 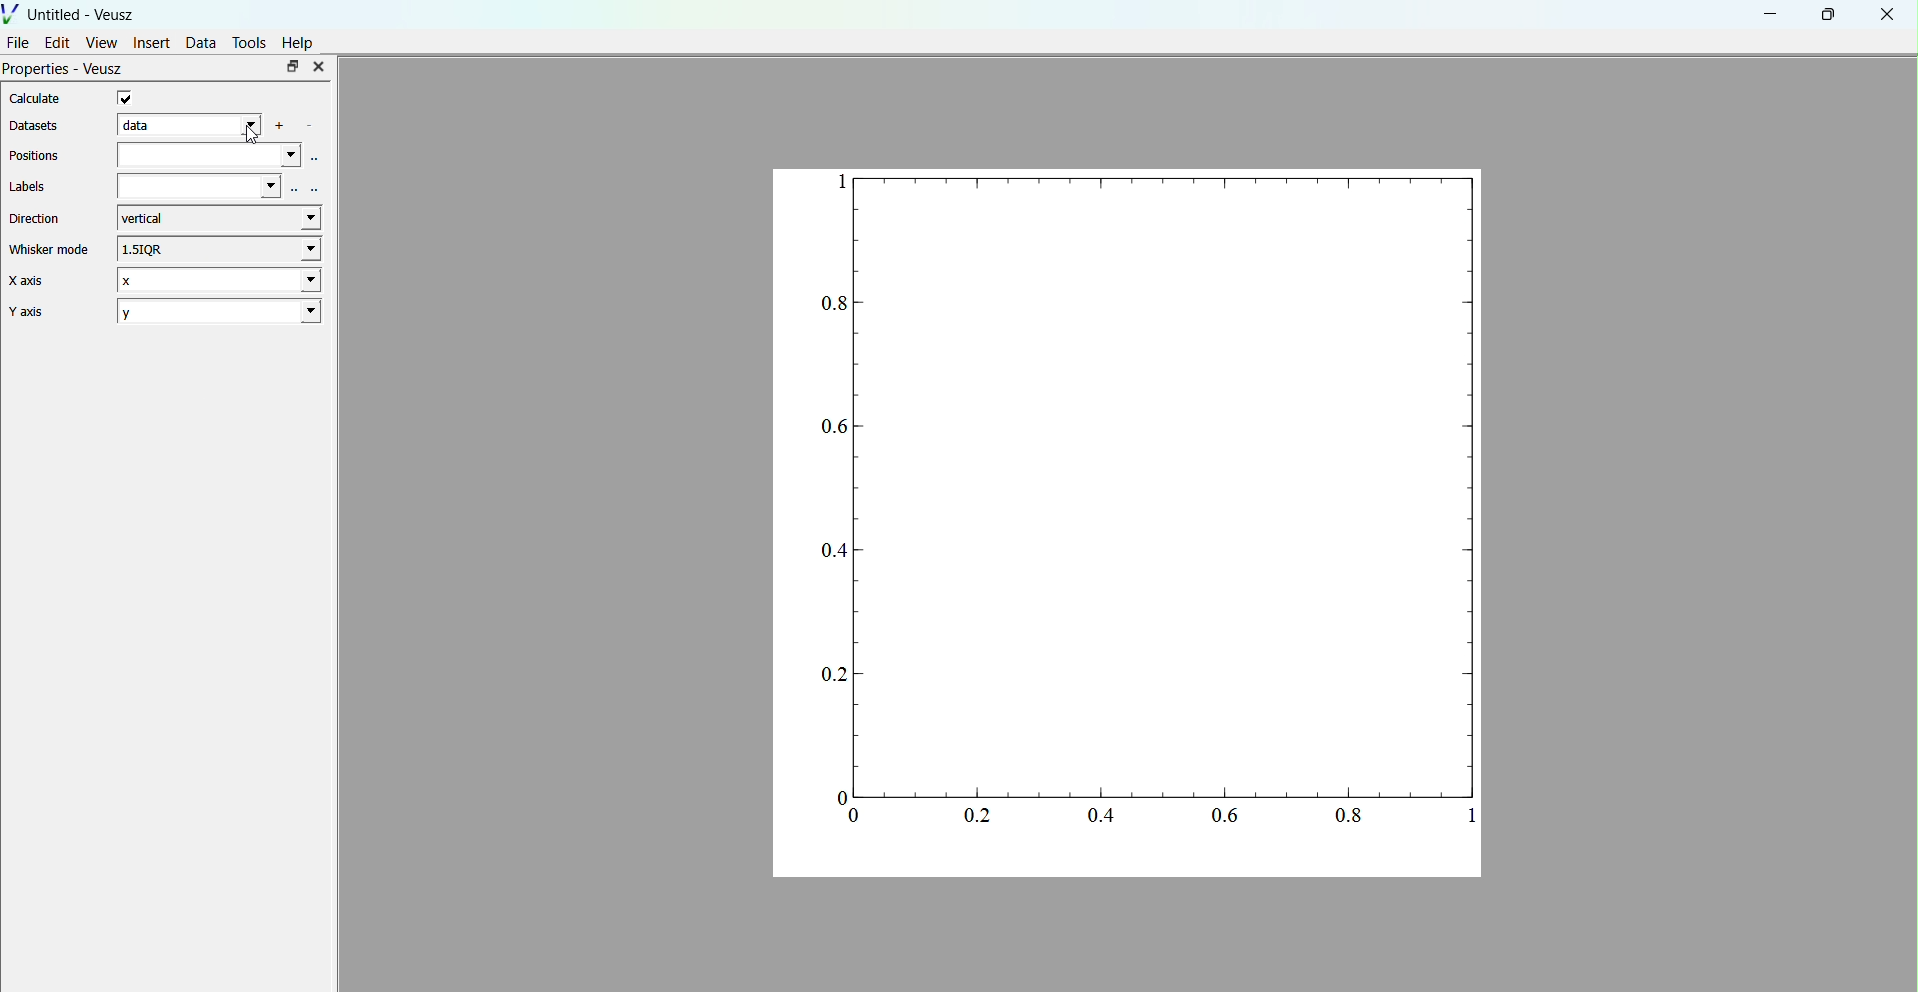 I want to click on X, so click(x=217, y=279).